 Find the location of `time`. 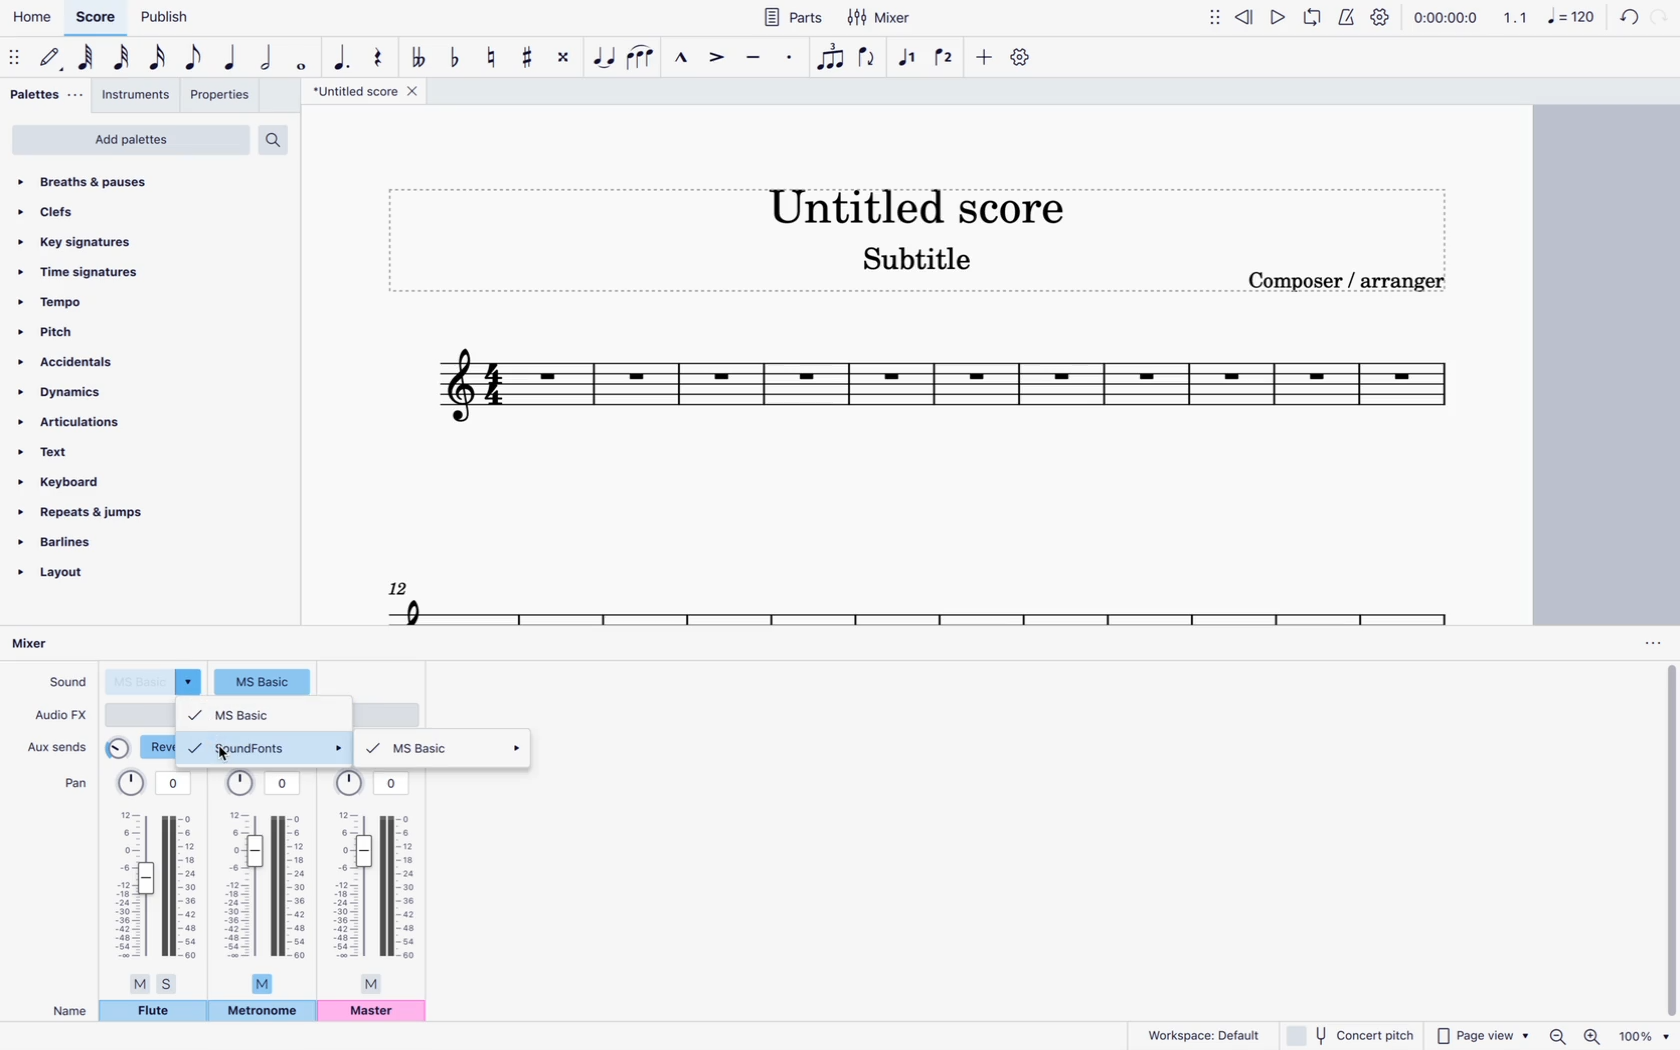

time is located at coordinates (1445, 16).